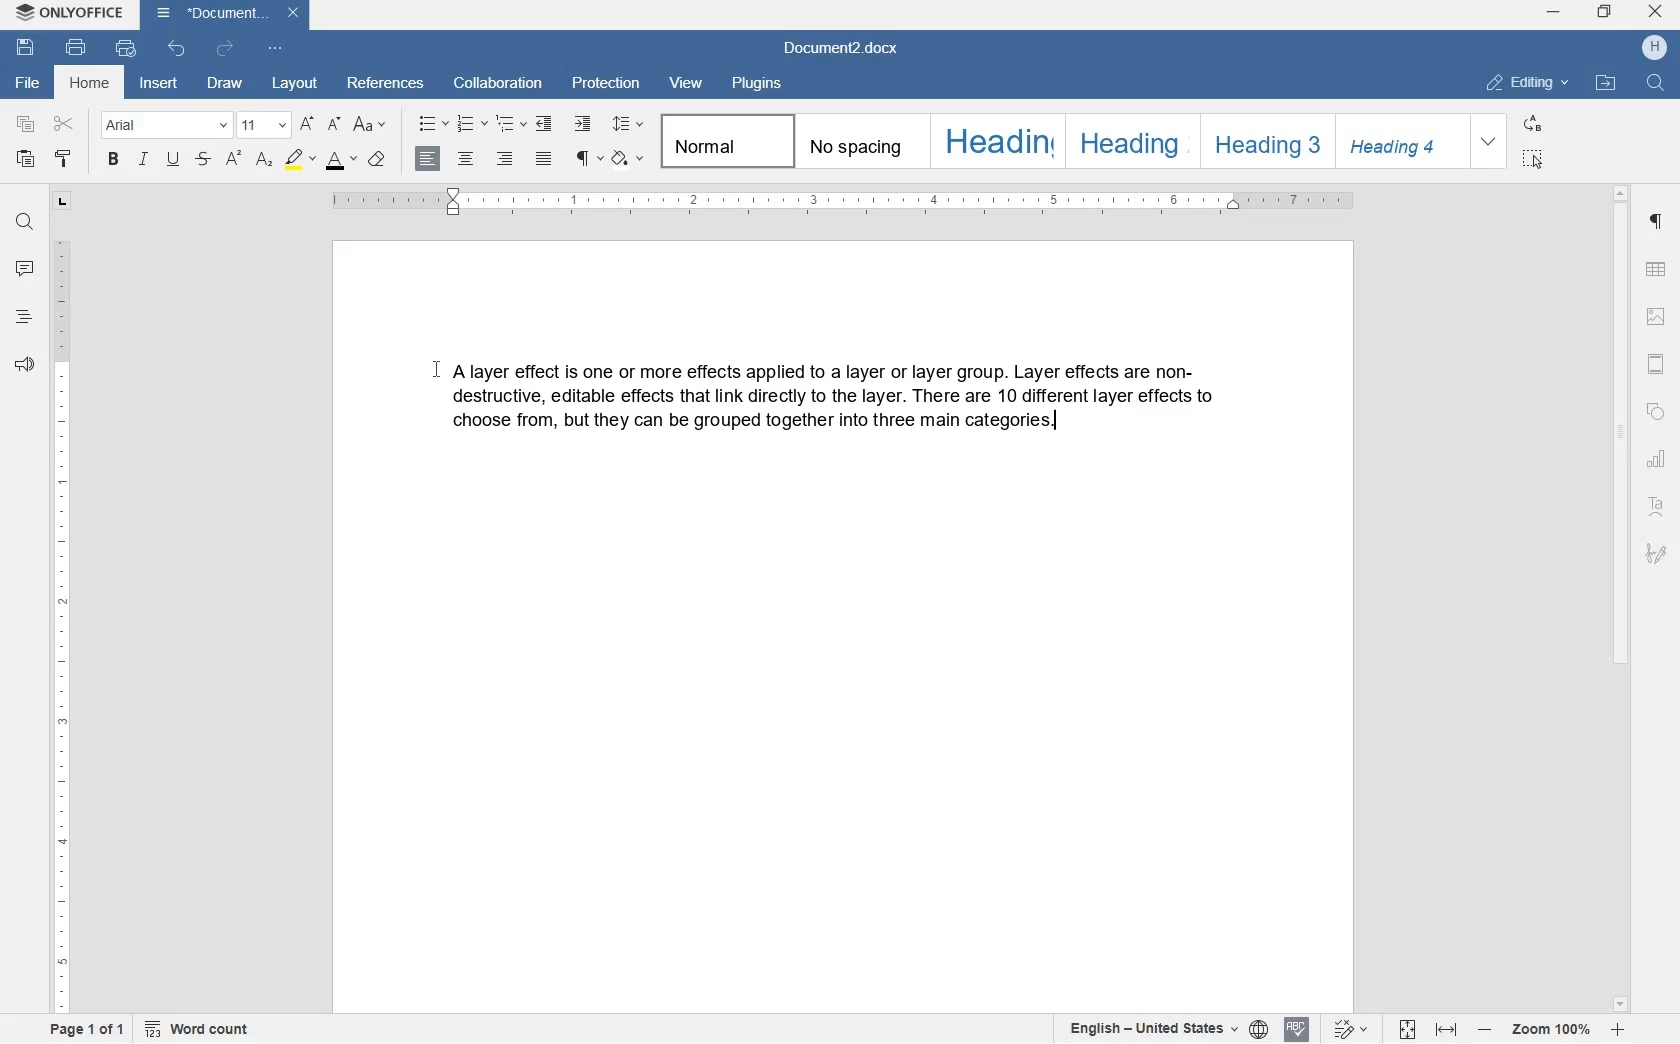  Describe the element at coordinates (1656, 553) in the screenshot. I see `signature` at that location.